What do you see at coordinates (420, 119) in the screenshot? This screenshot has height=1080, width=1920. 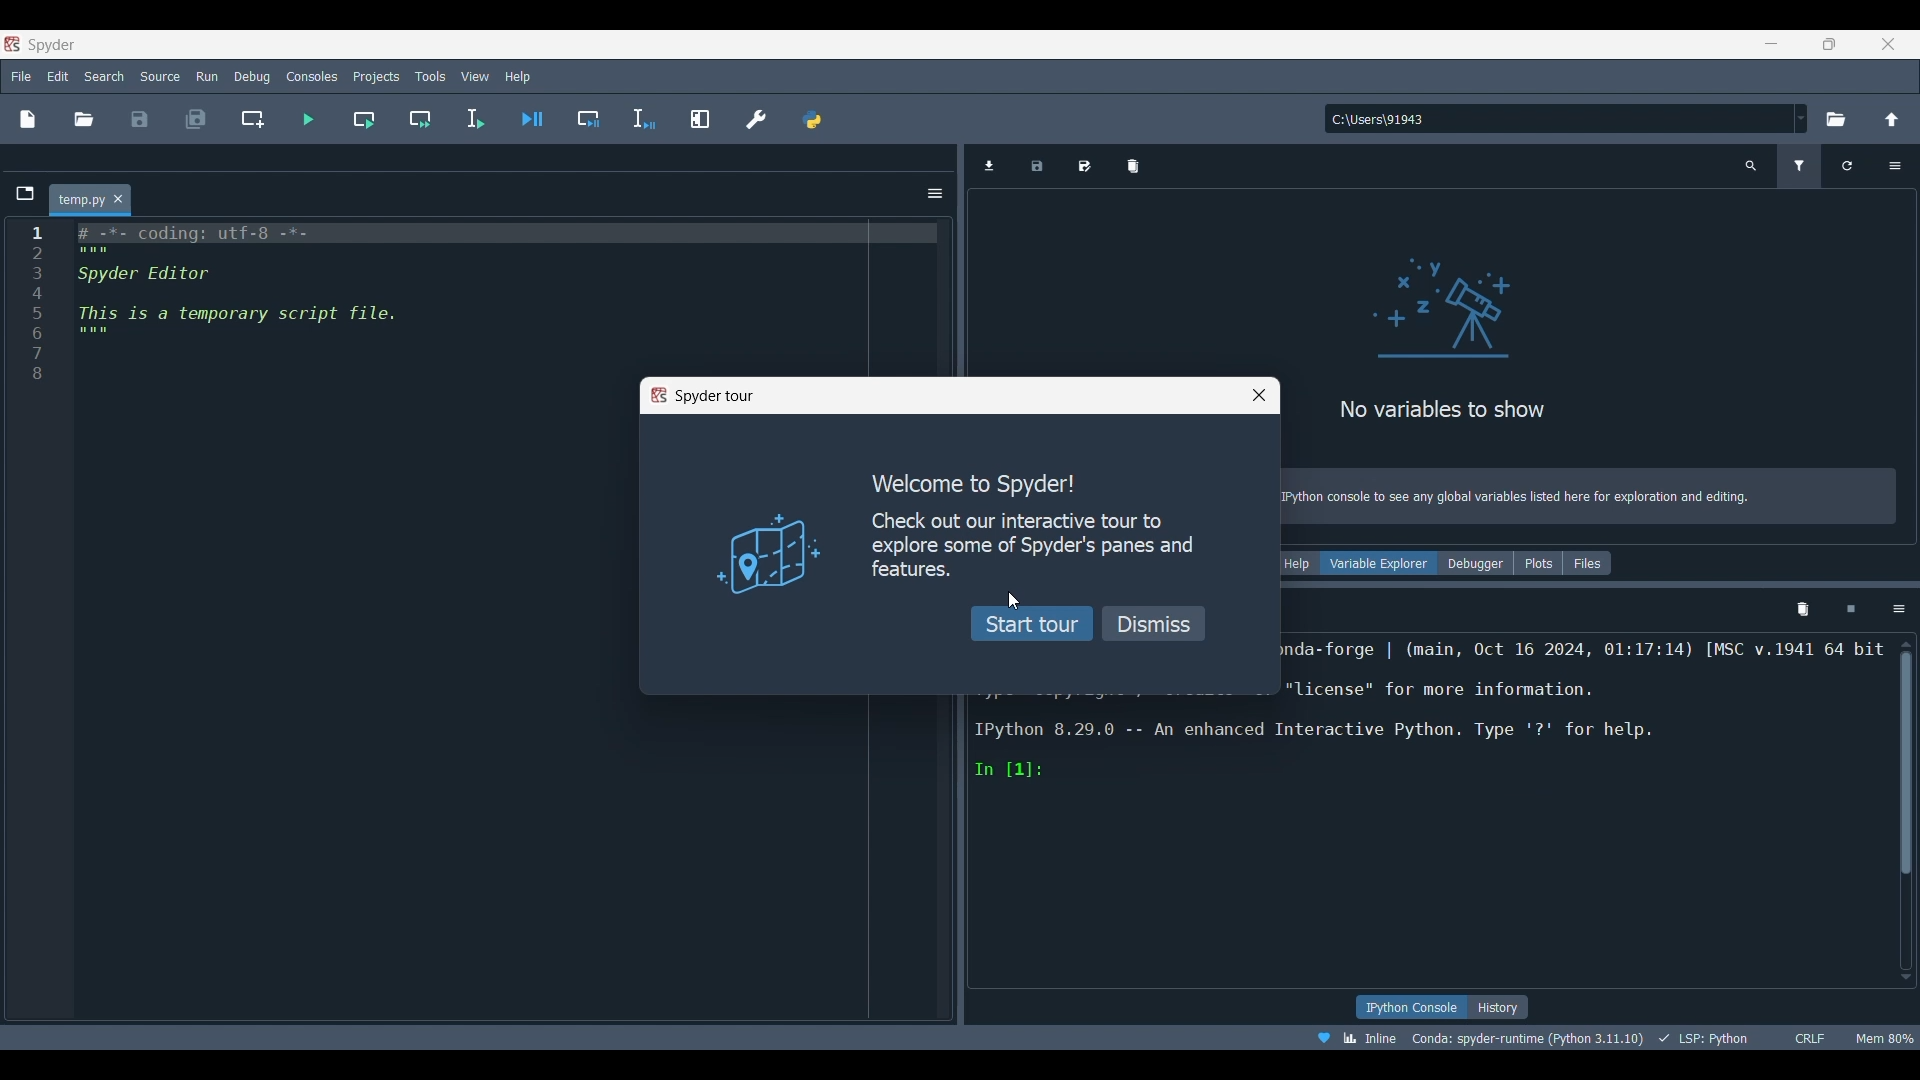 I see `Run current cell and go to the next one` at bounding box center [420, 119].